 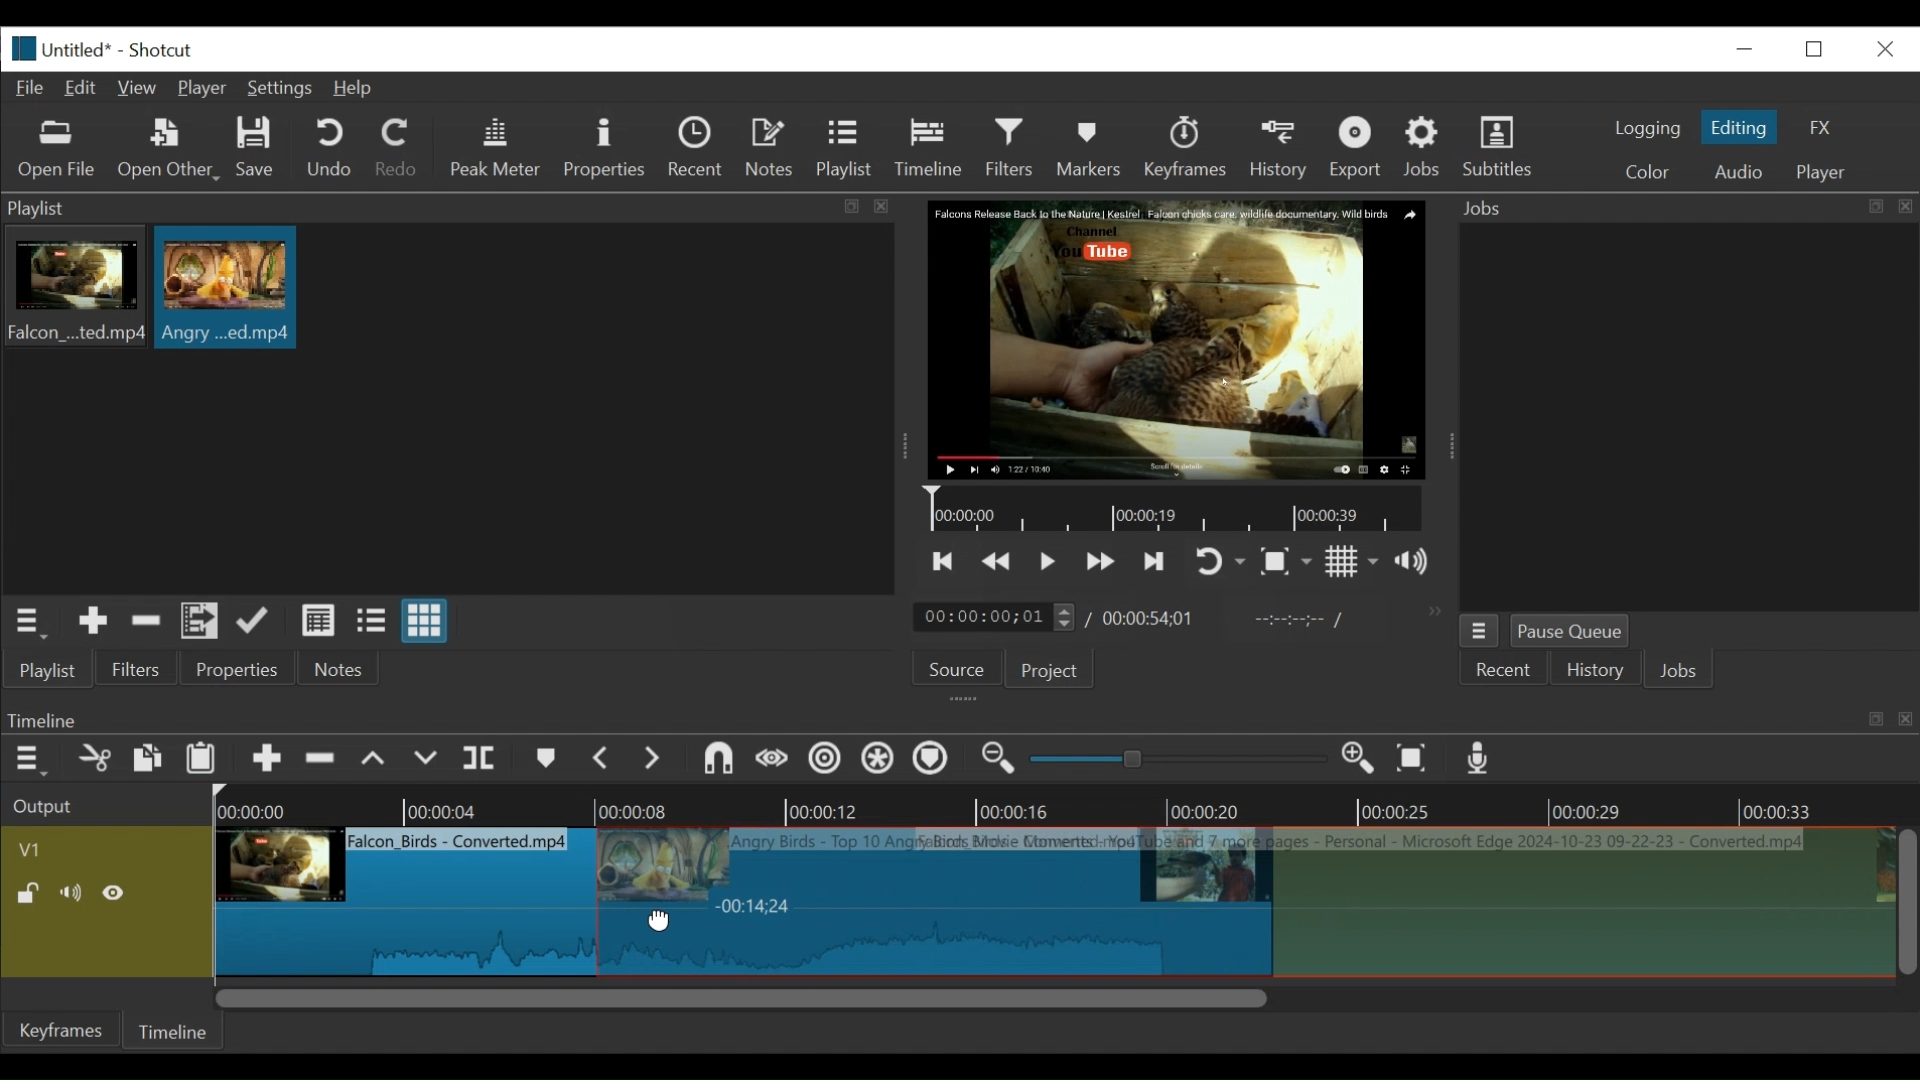 I want to click on Remove cut, so click(x=146, y=624).